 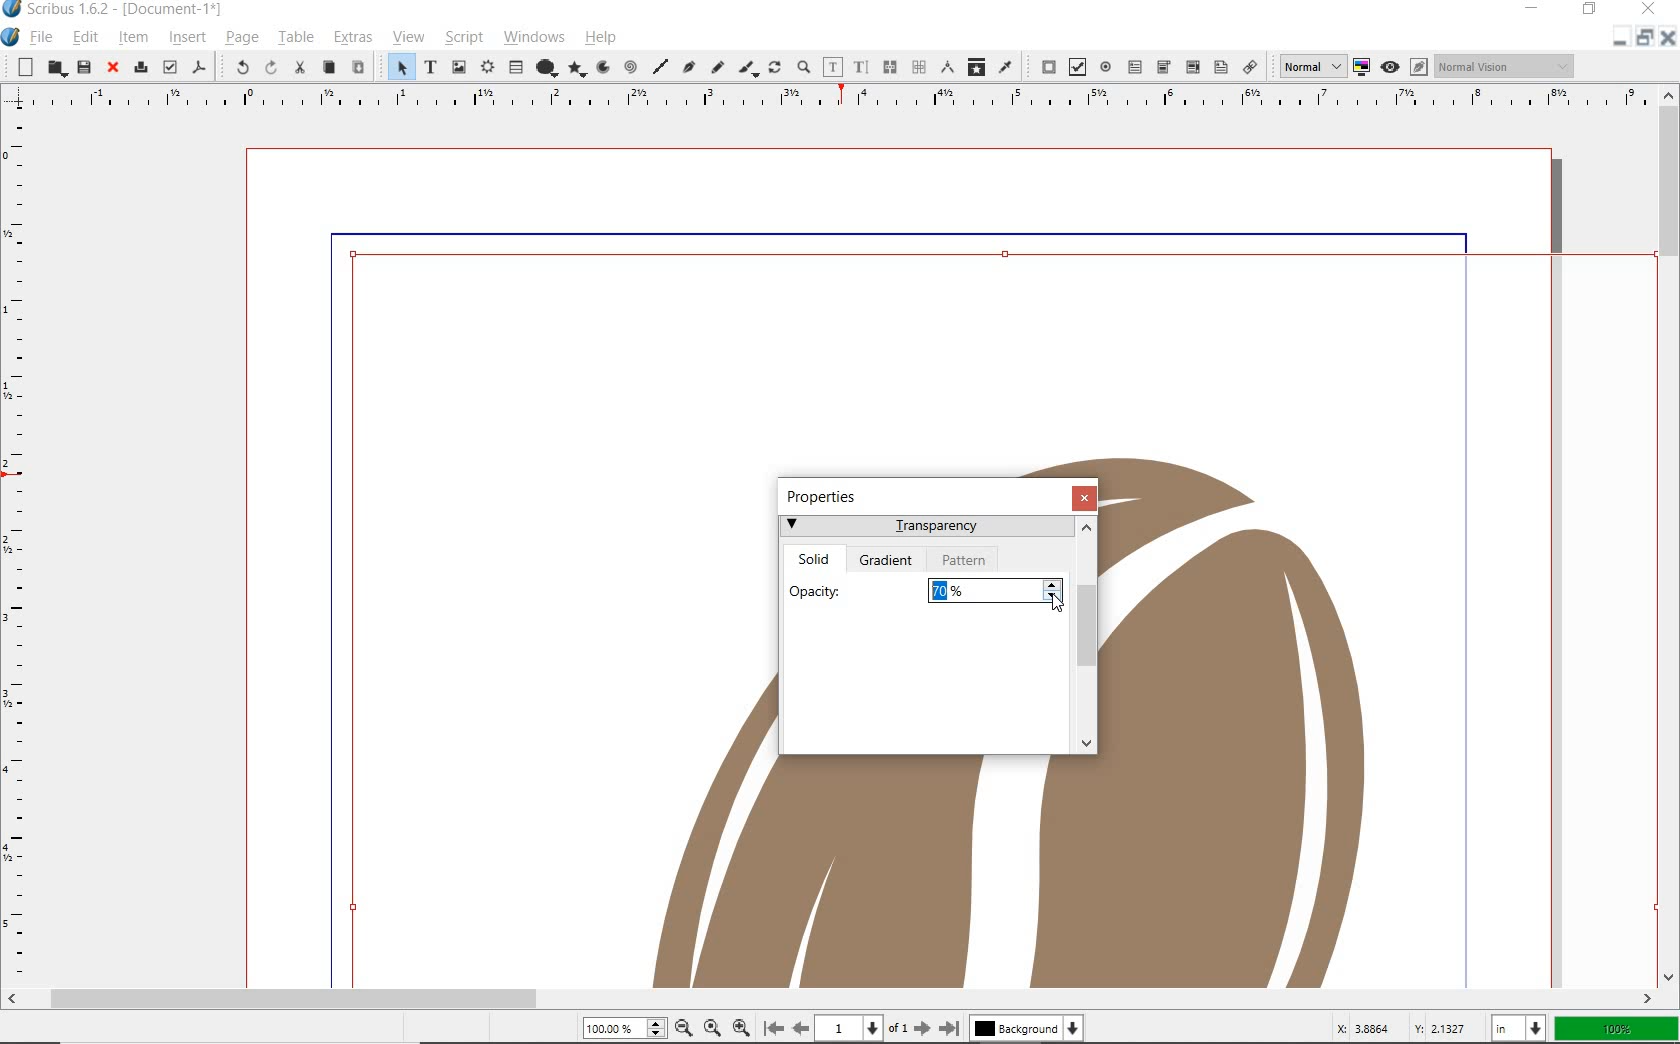 I want to click on edit contents of frame, so click(x=834, y=68).